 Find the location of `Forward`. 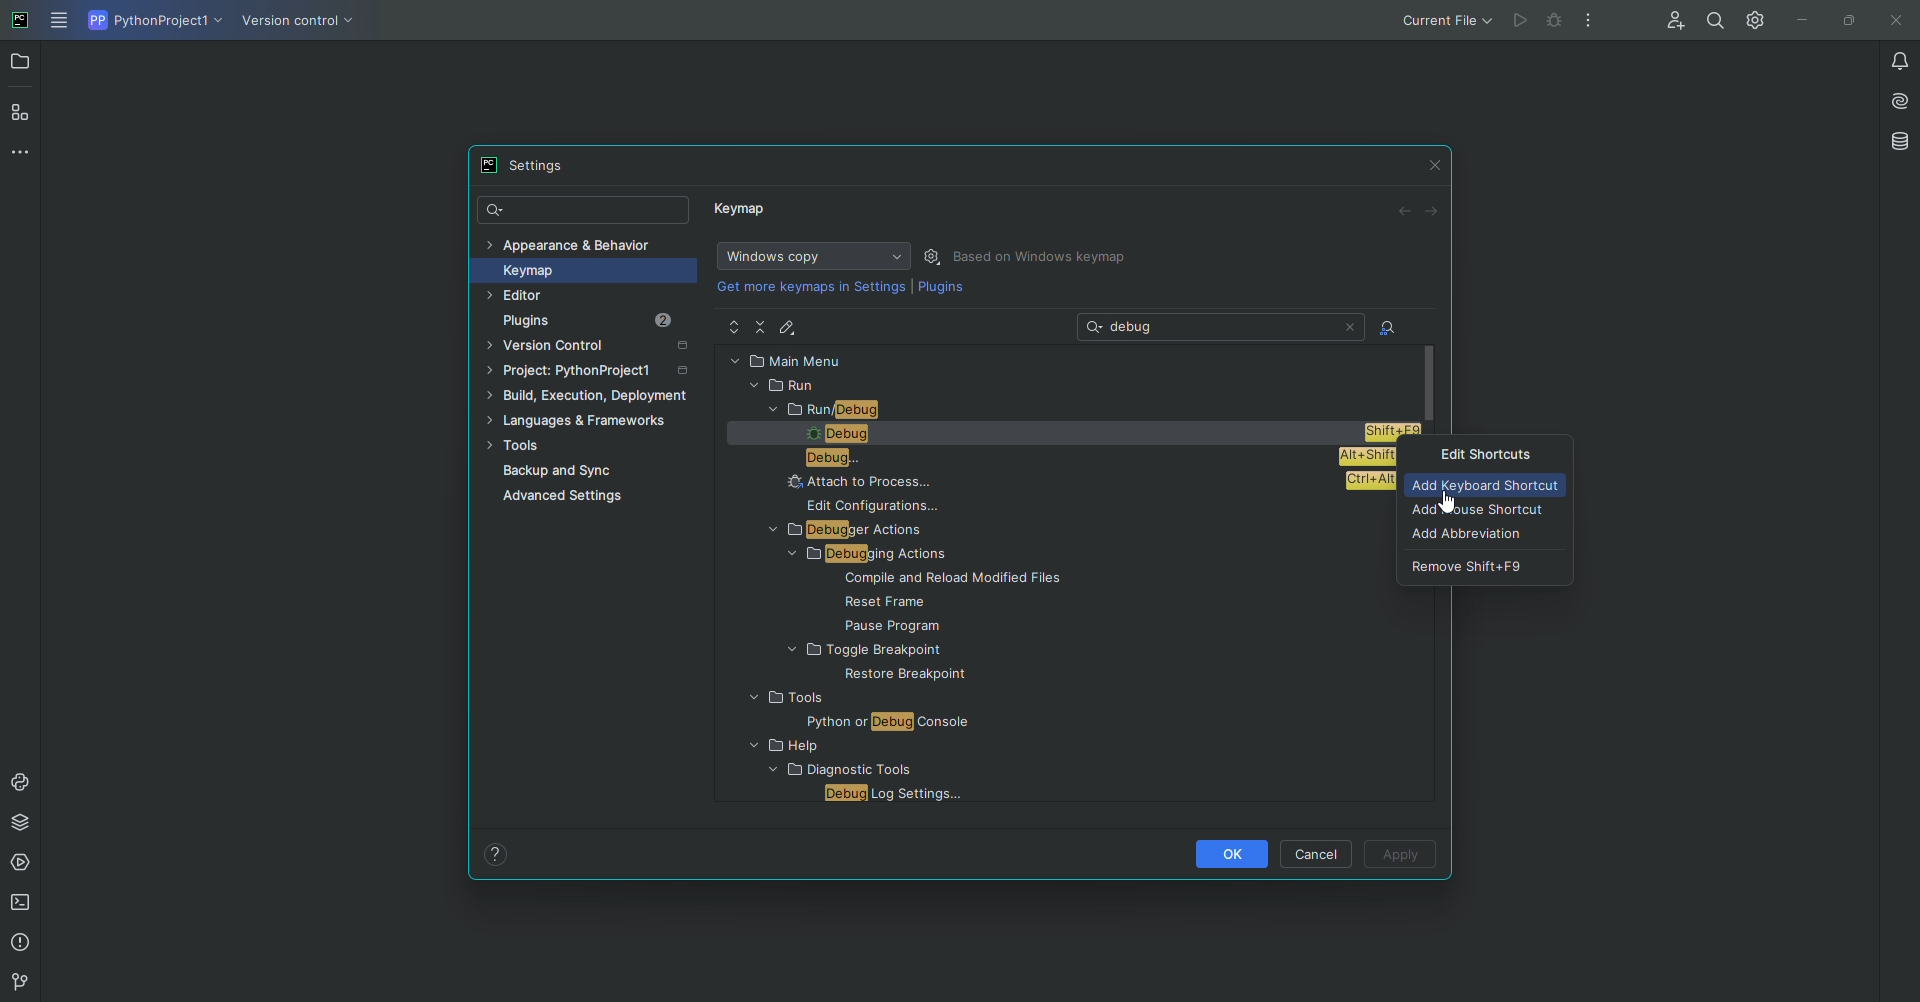

Forward is located at coordinates (1433, 211).